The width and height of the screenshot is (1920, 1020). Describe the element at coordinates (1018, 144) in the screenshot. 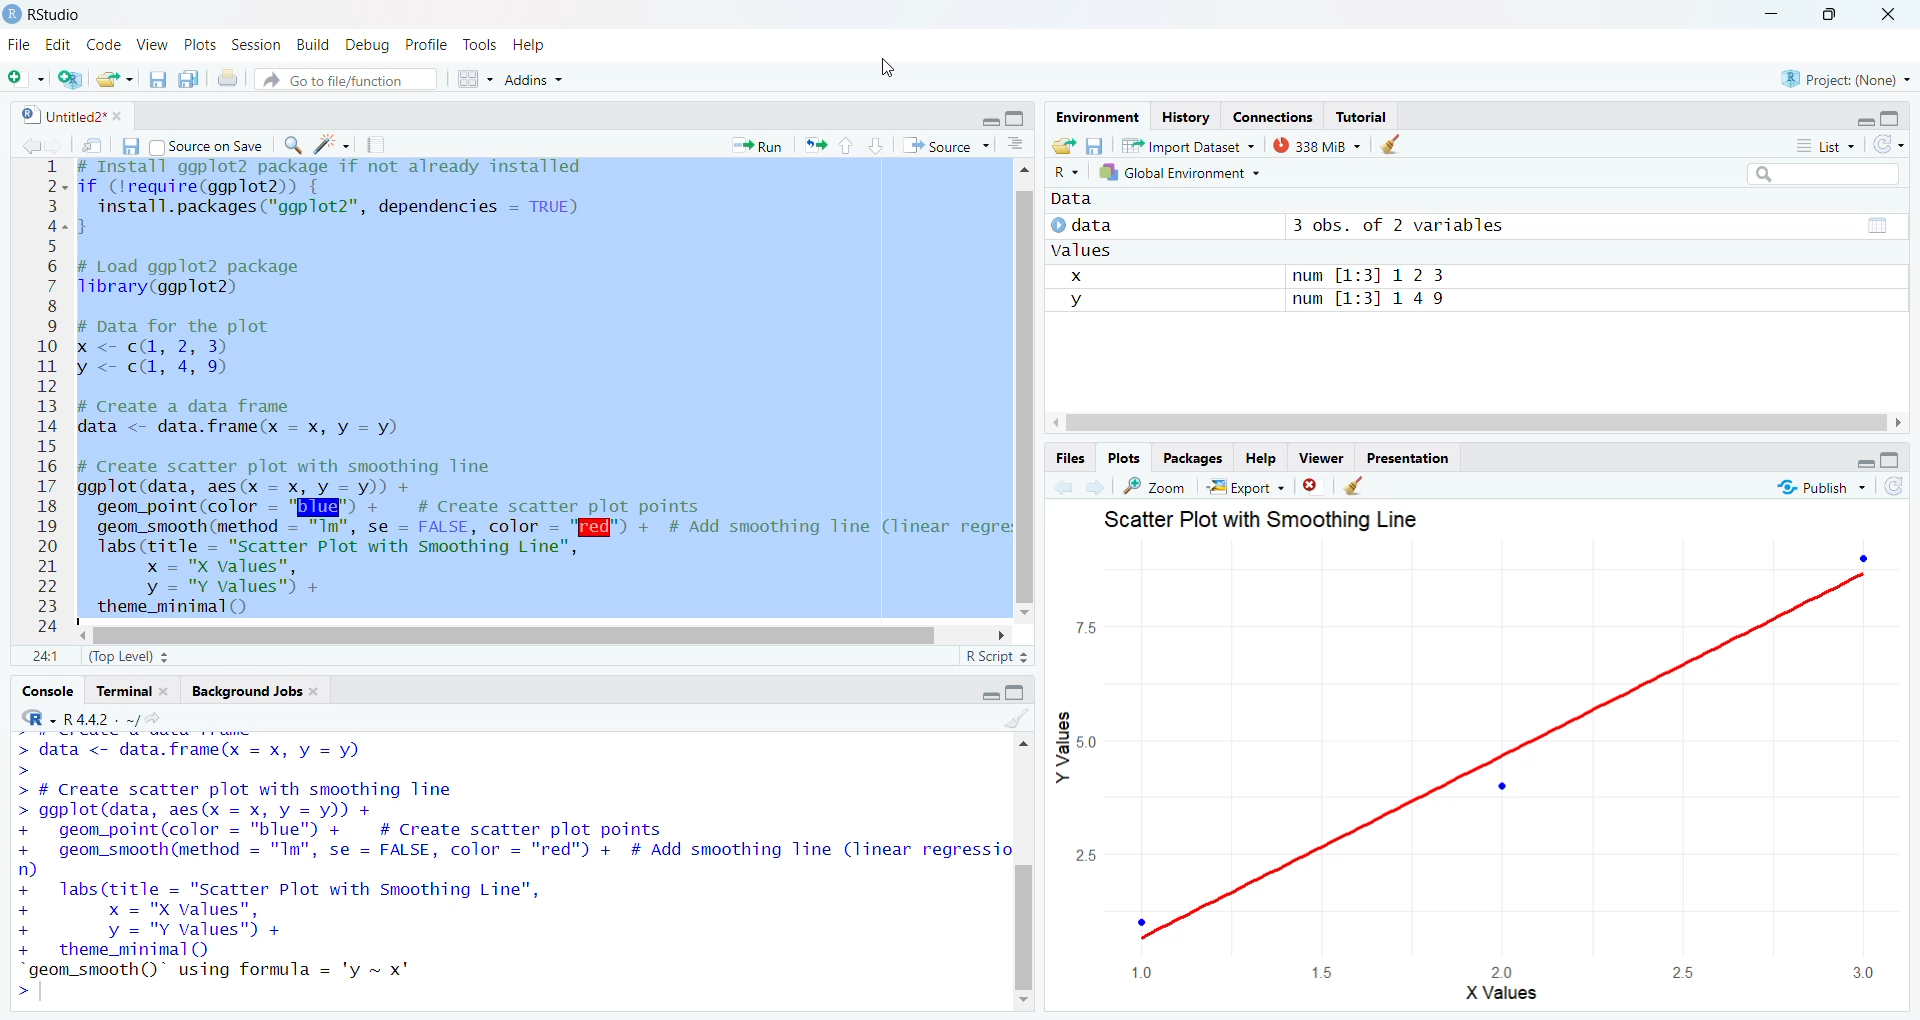

I see `show document outline` at that location.